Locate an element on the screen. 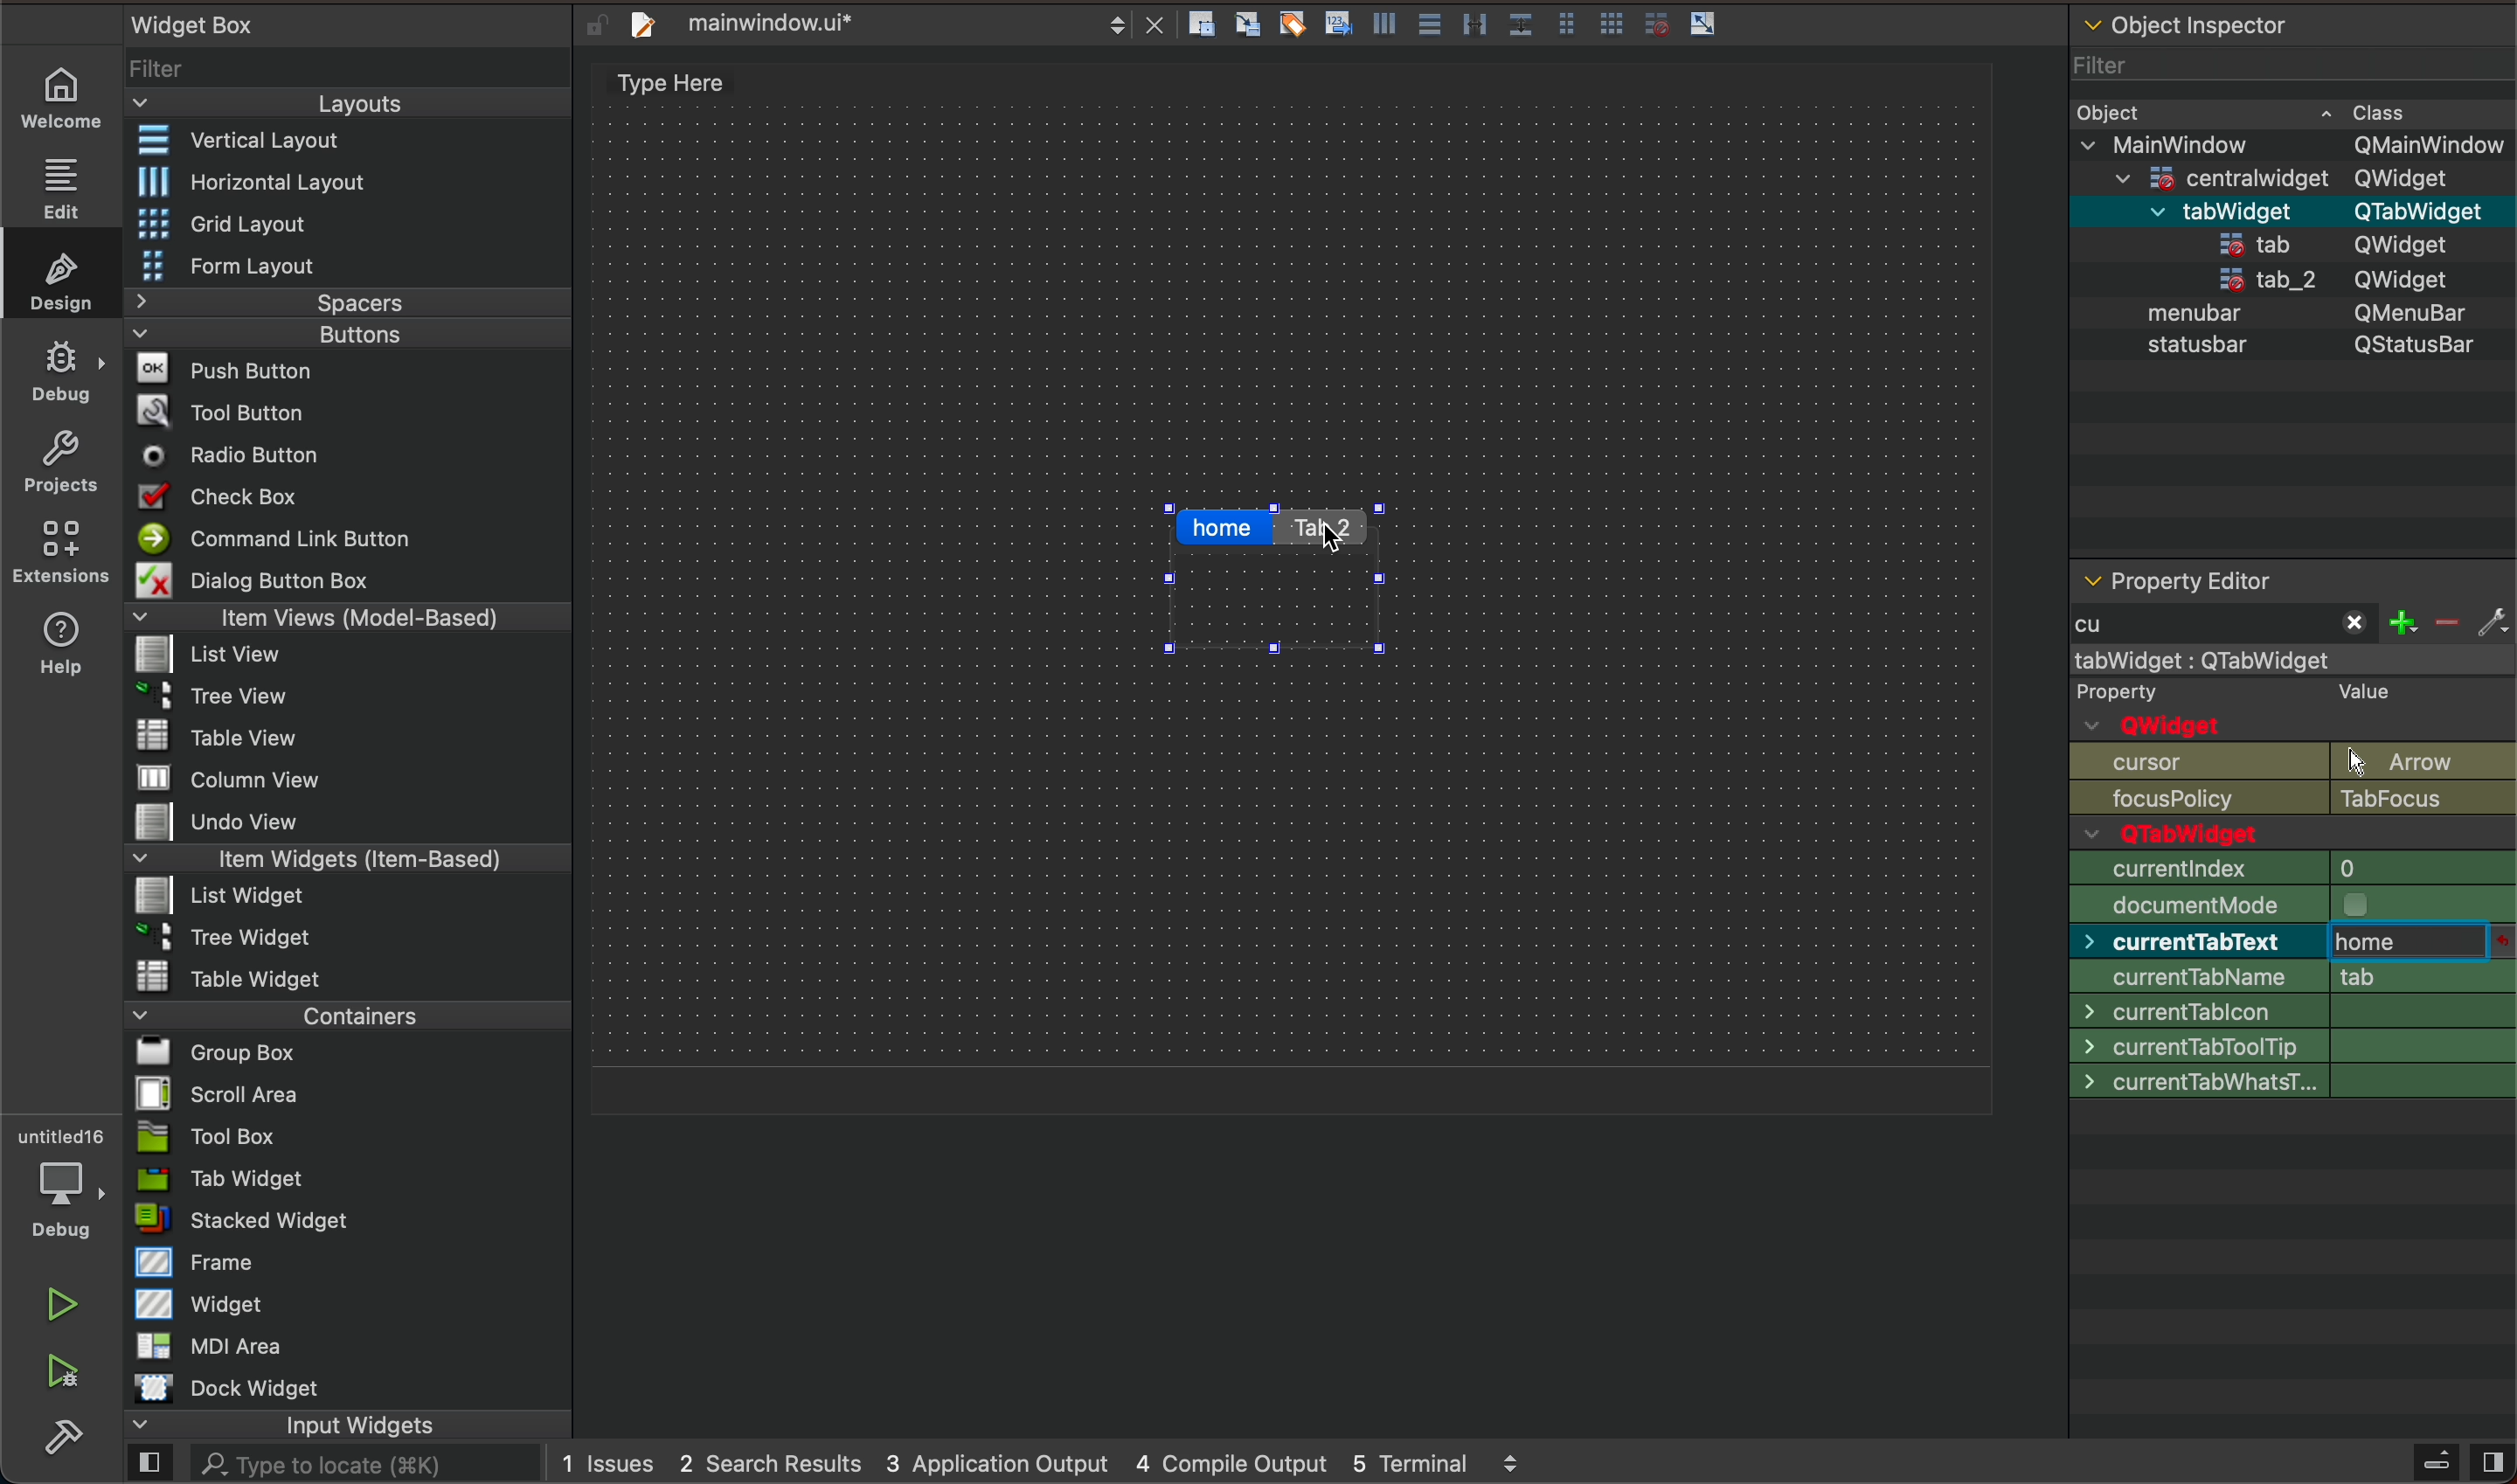 This screenshot has width=2517, height=1484. statusbar is located at coordinates (2202, 349).